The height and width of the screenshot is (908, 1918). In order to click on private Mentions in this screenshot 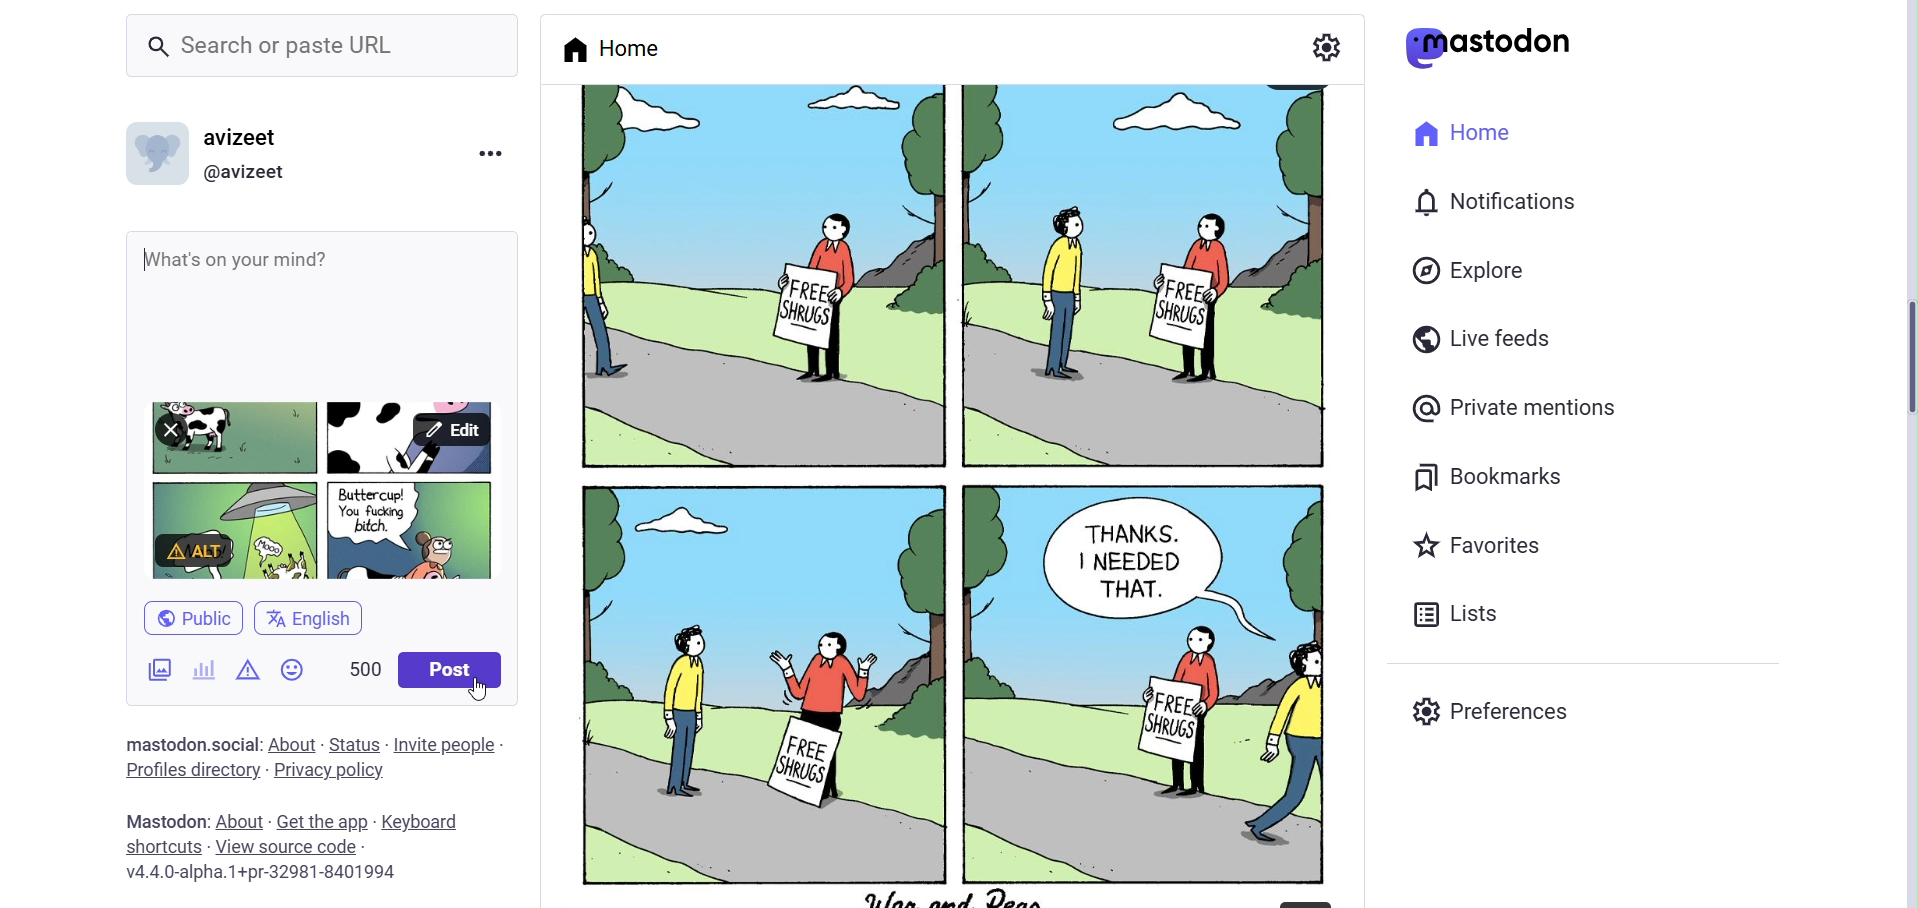, I will do `click(1514, 410)`.